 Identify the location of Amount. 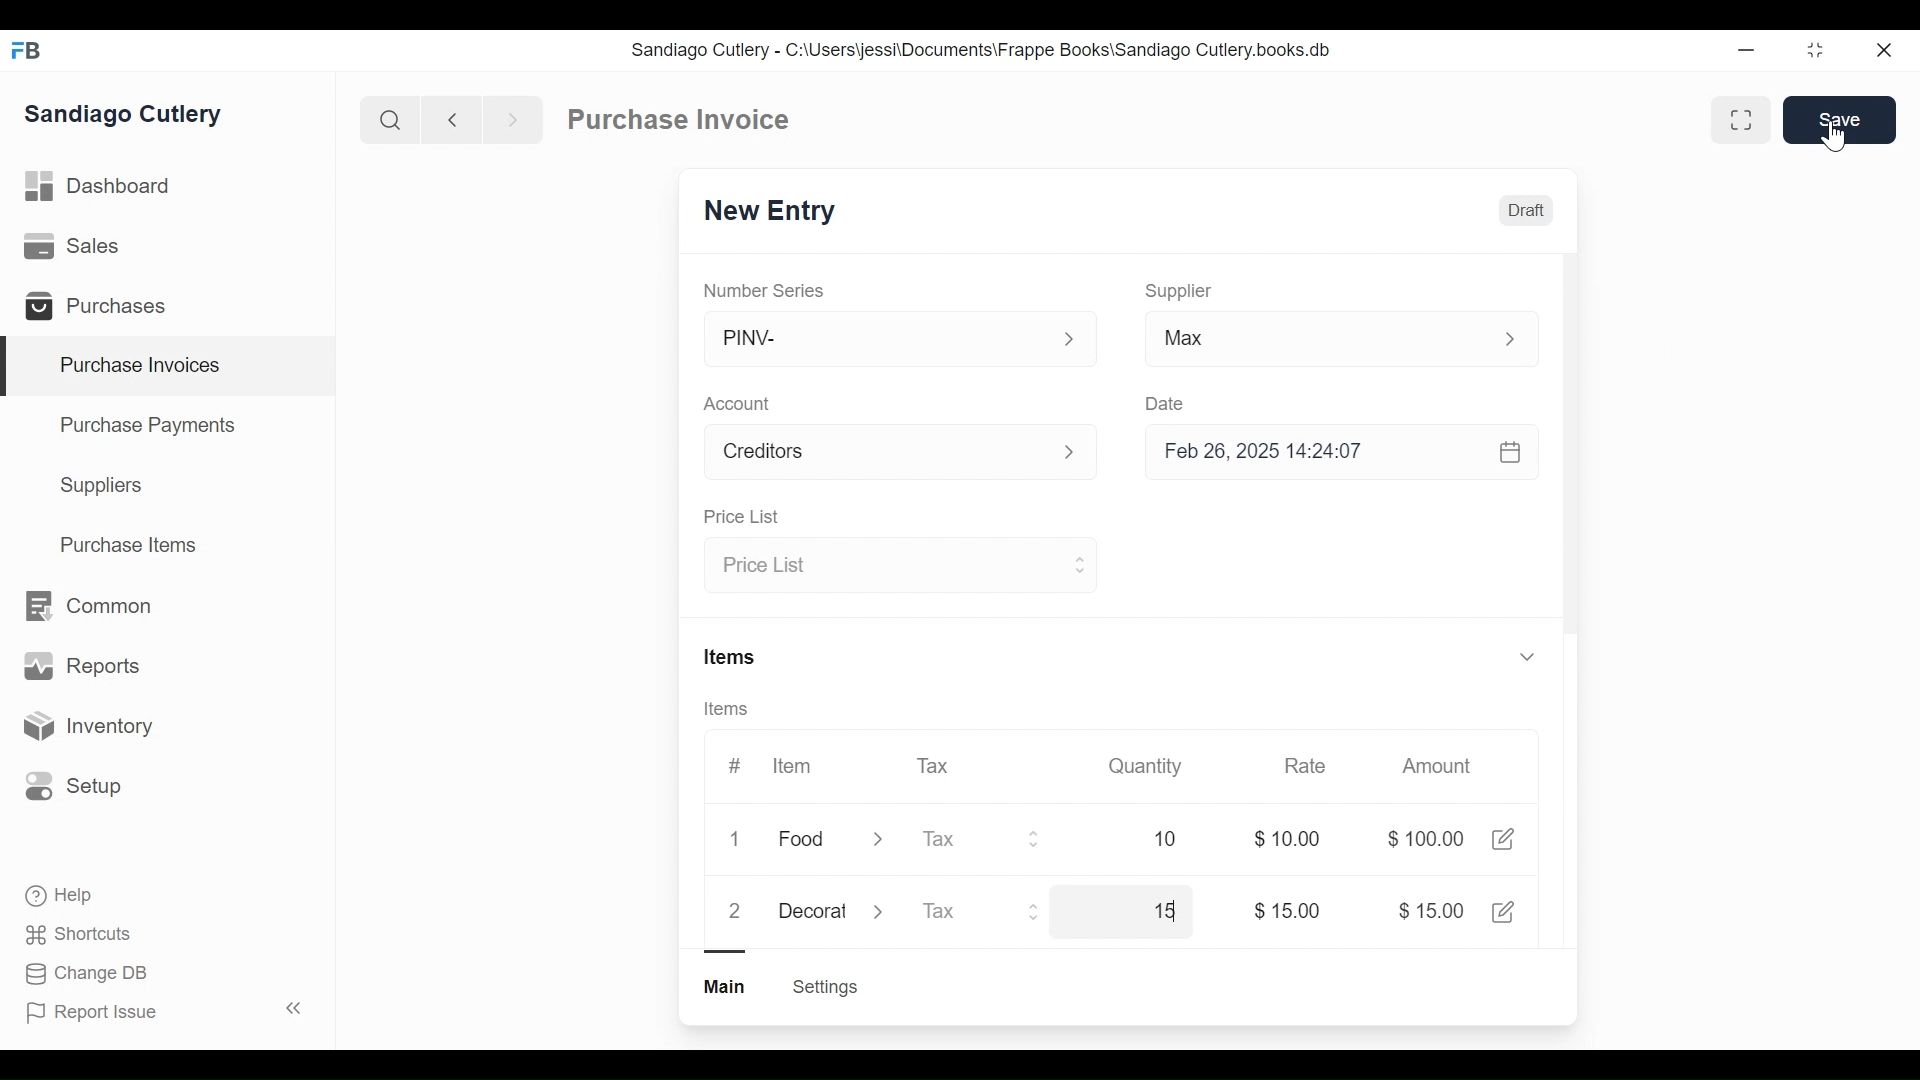
(1441, 767).